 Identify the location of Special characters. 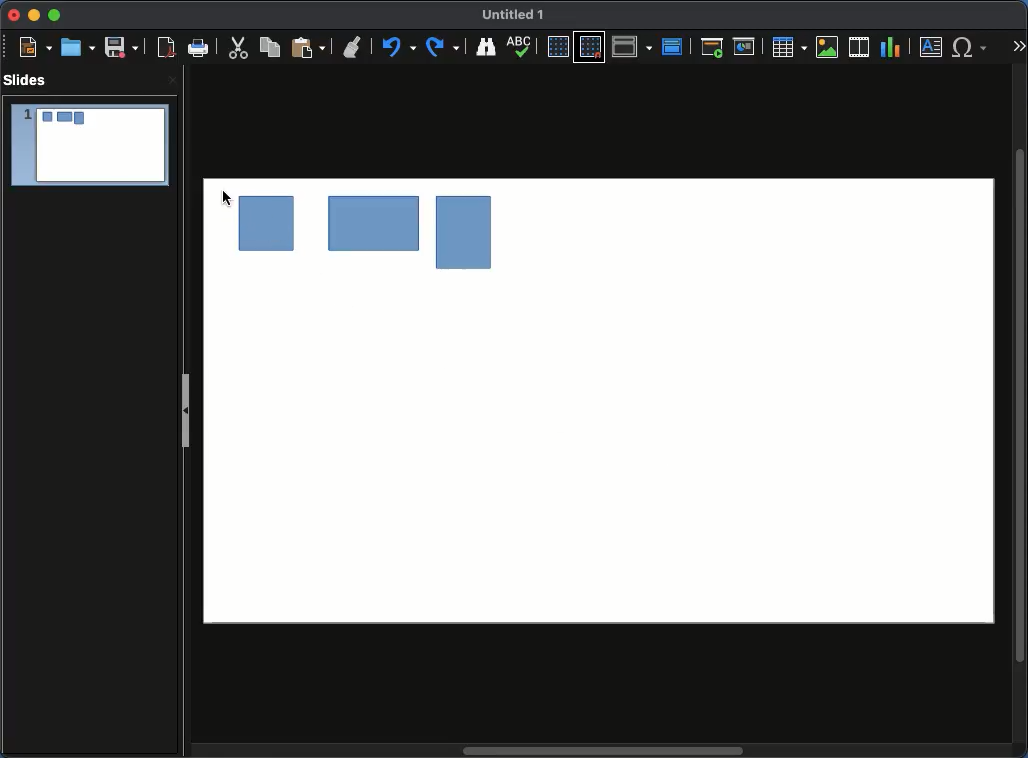
(970, 47).